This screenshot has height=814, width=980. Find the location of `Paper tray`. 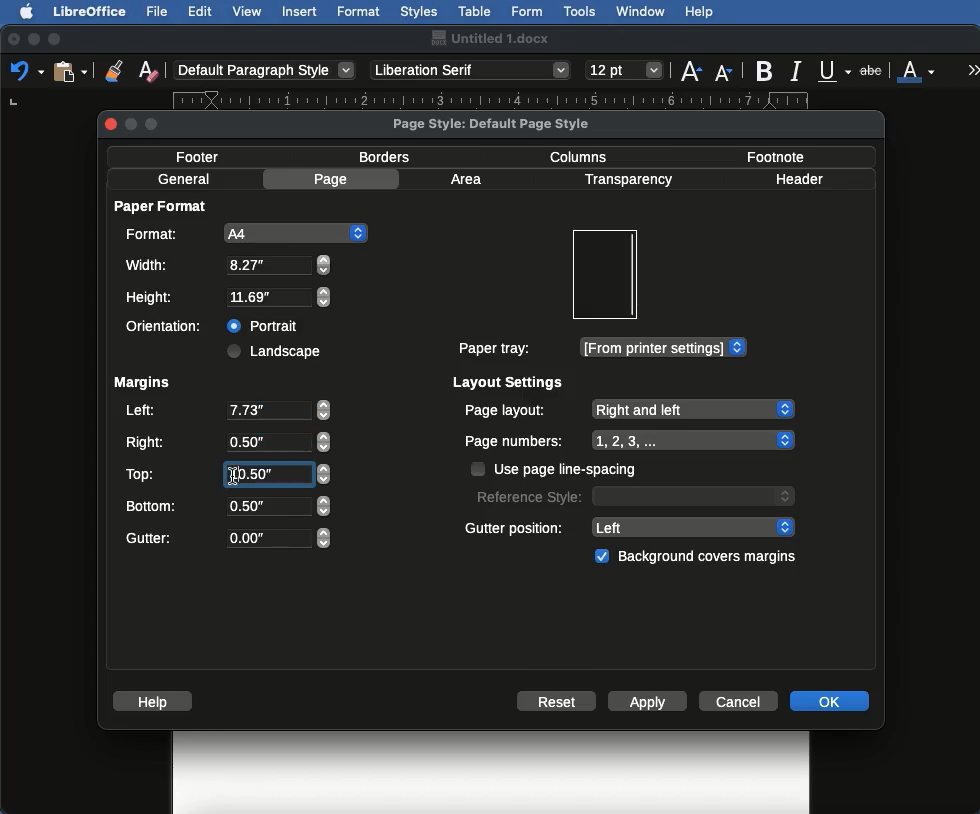

Paper tray is located at coordinates (601, 348).